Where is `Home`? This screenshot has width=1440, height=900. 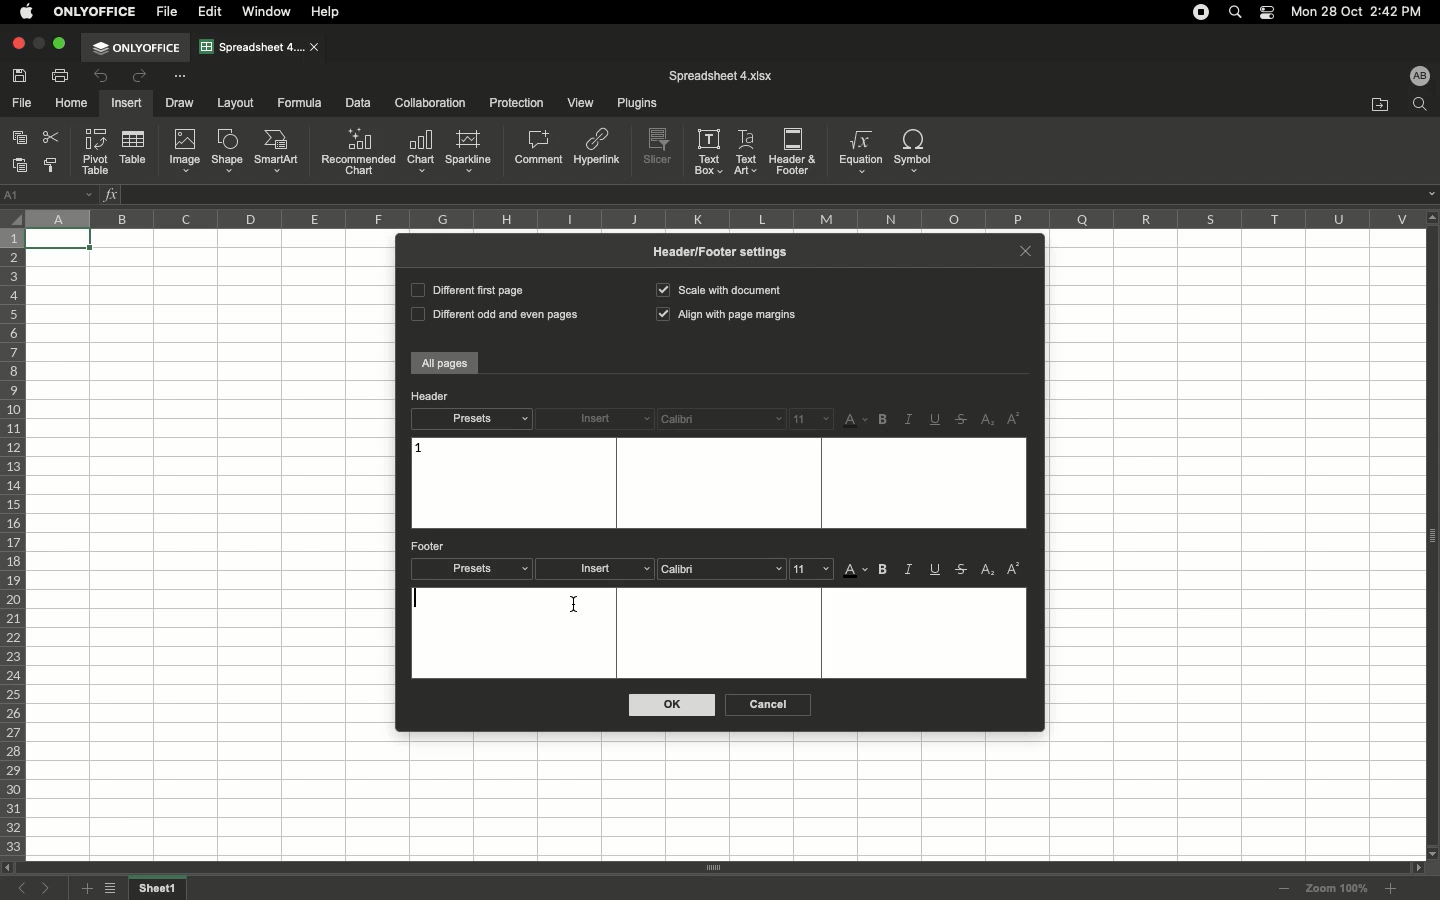 Home is located at coordinates (72, 104).